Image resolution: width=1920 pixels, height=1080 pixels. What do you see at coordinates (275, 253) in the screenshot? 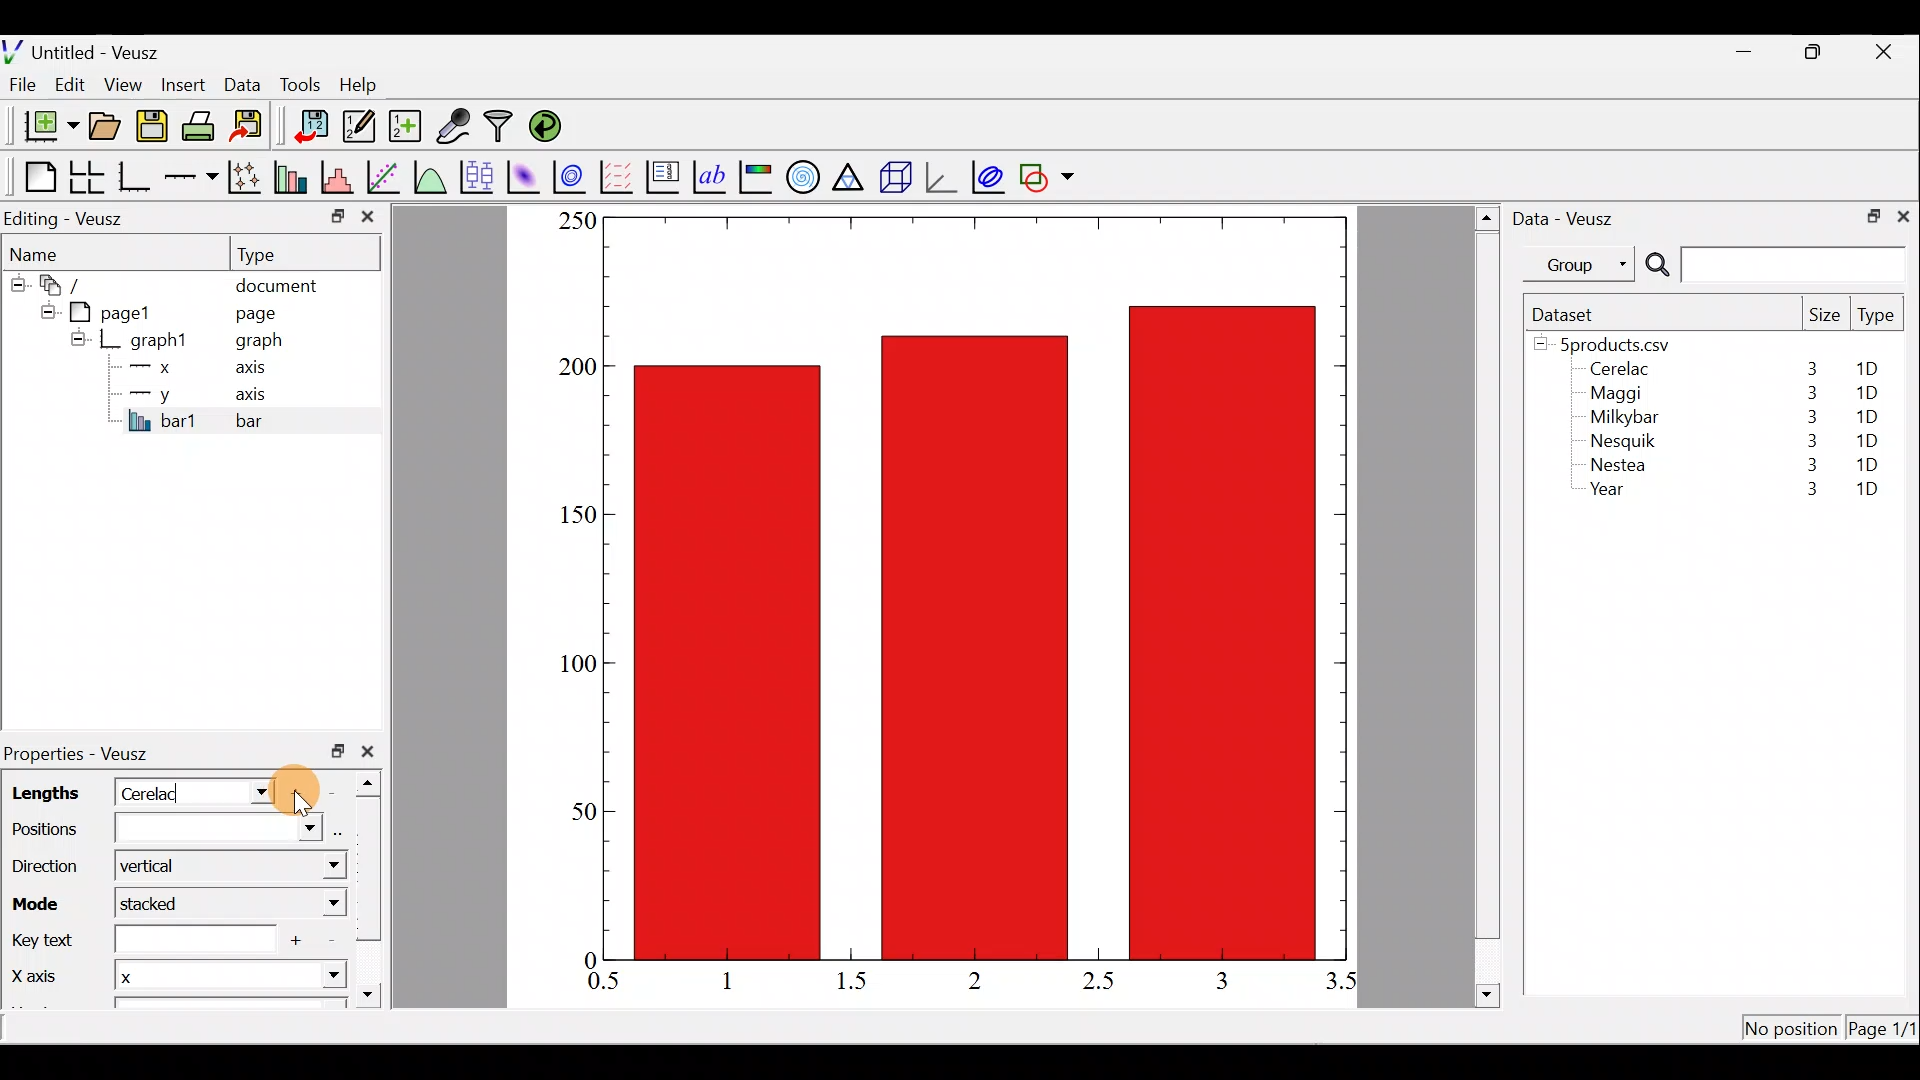
I see `Type` at bounding box center [275, 253].